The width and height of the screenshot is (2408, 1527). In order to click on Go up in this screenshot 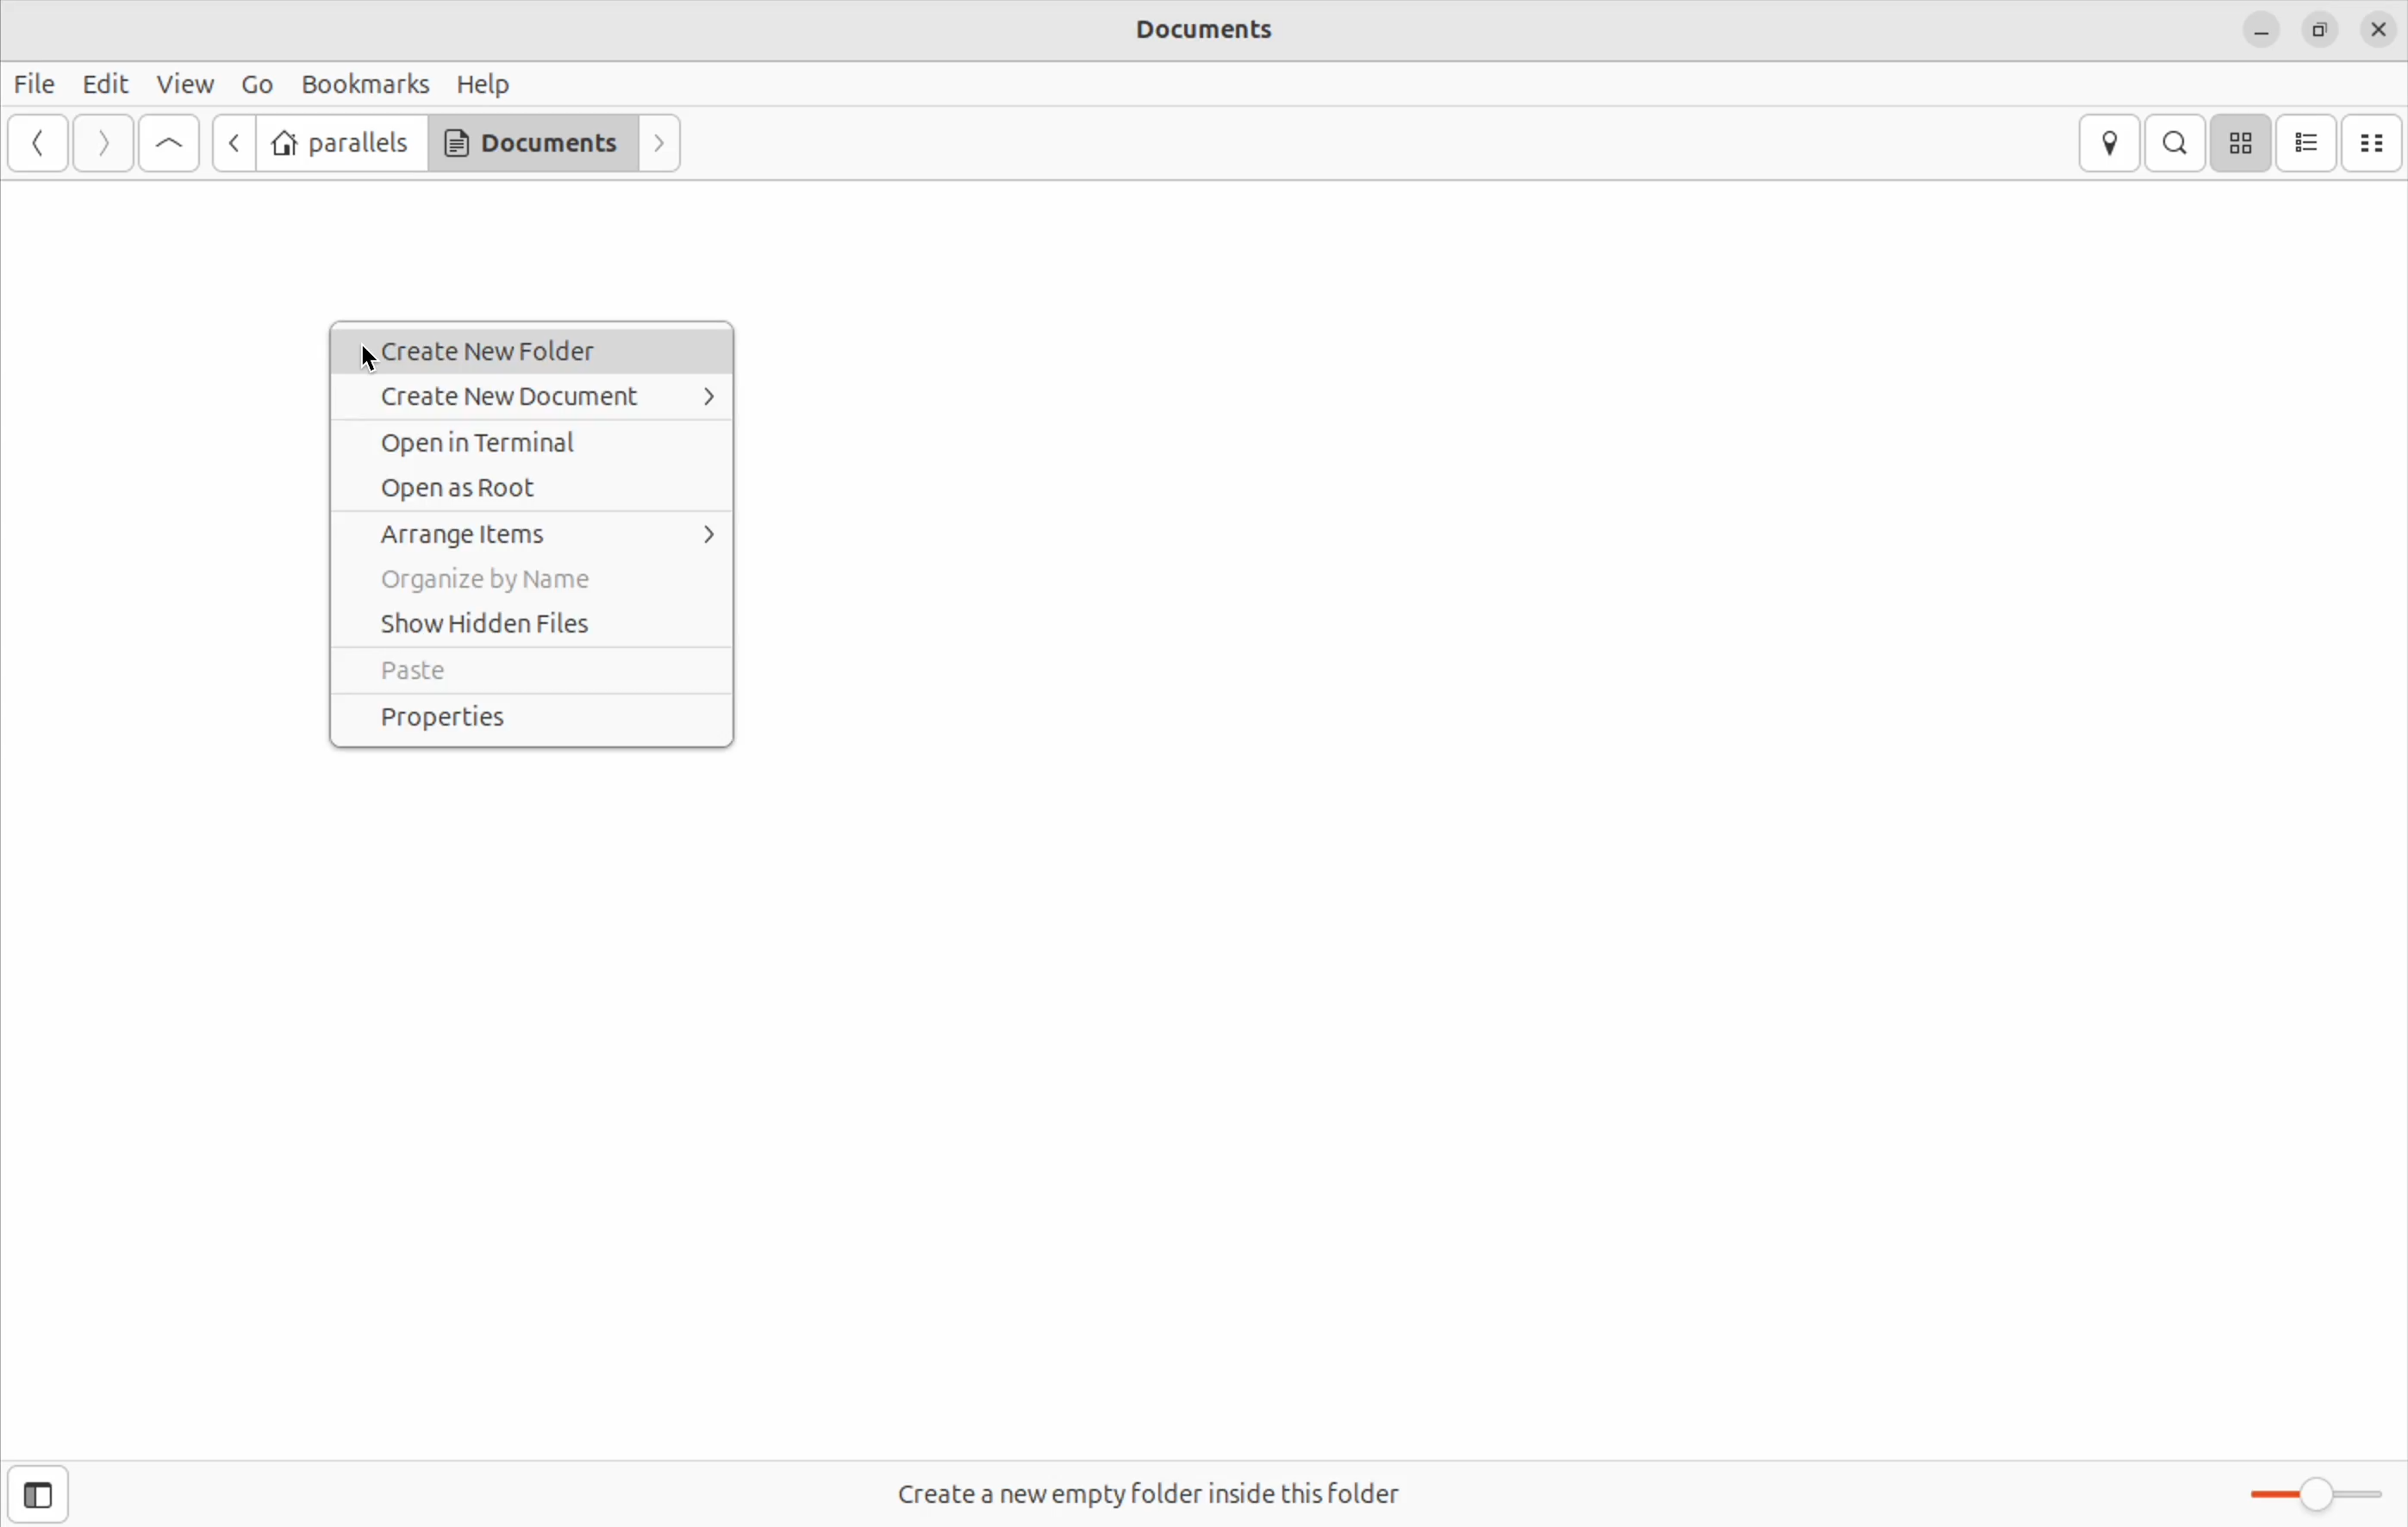, I will do `click(169, 143)`.